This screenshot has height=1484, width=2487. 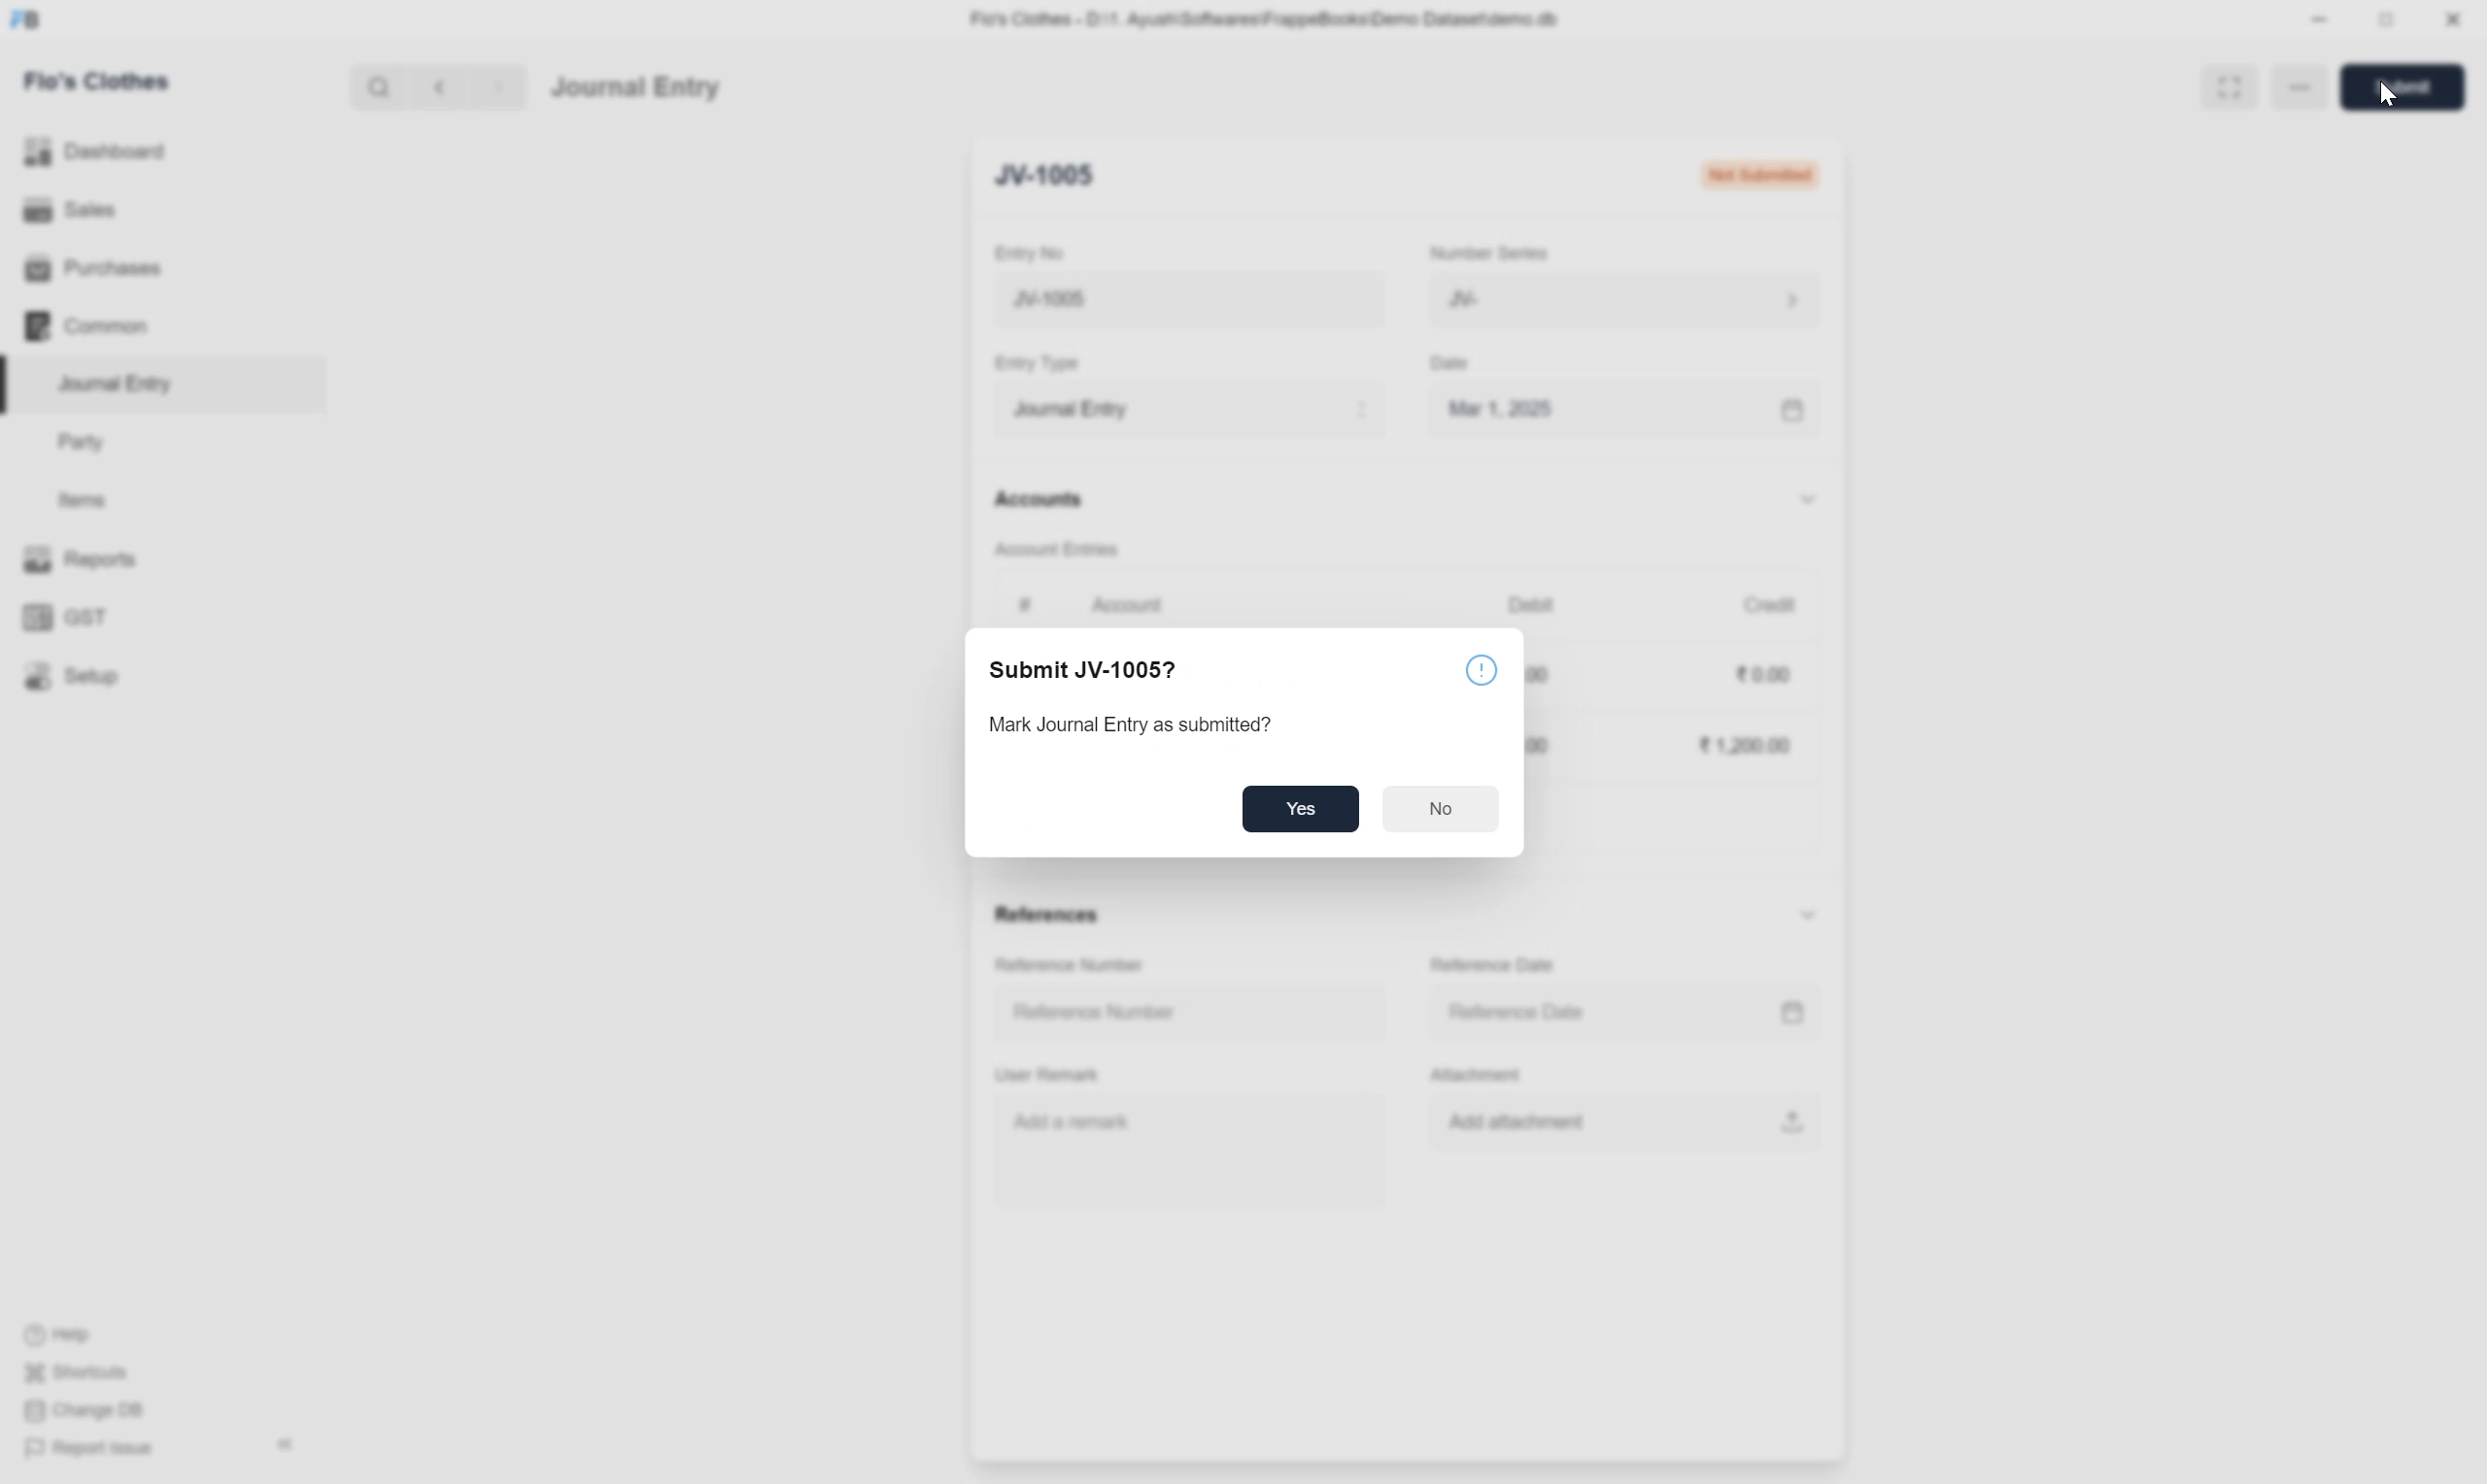 What do you see at coordinates (494, 88) in the screenshot?
I see `forward` at bounding box center [494, 88].